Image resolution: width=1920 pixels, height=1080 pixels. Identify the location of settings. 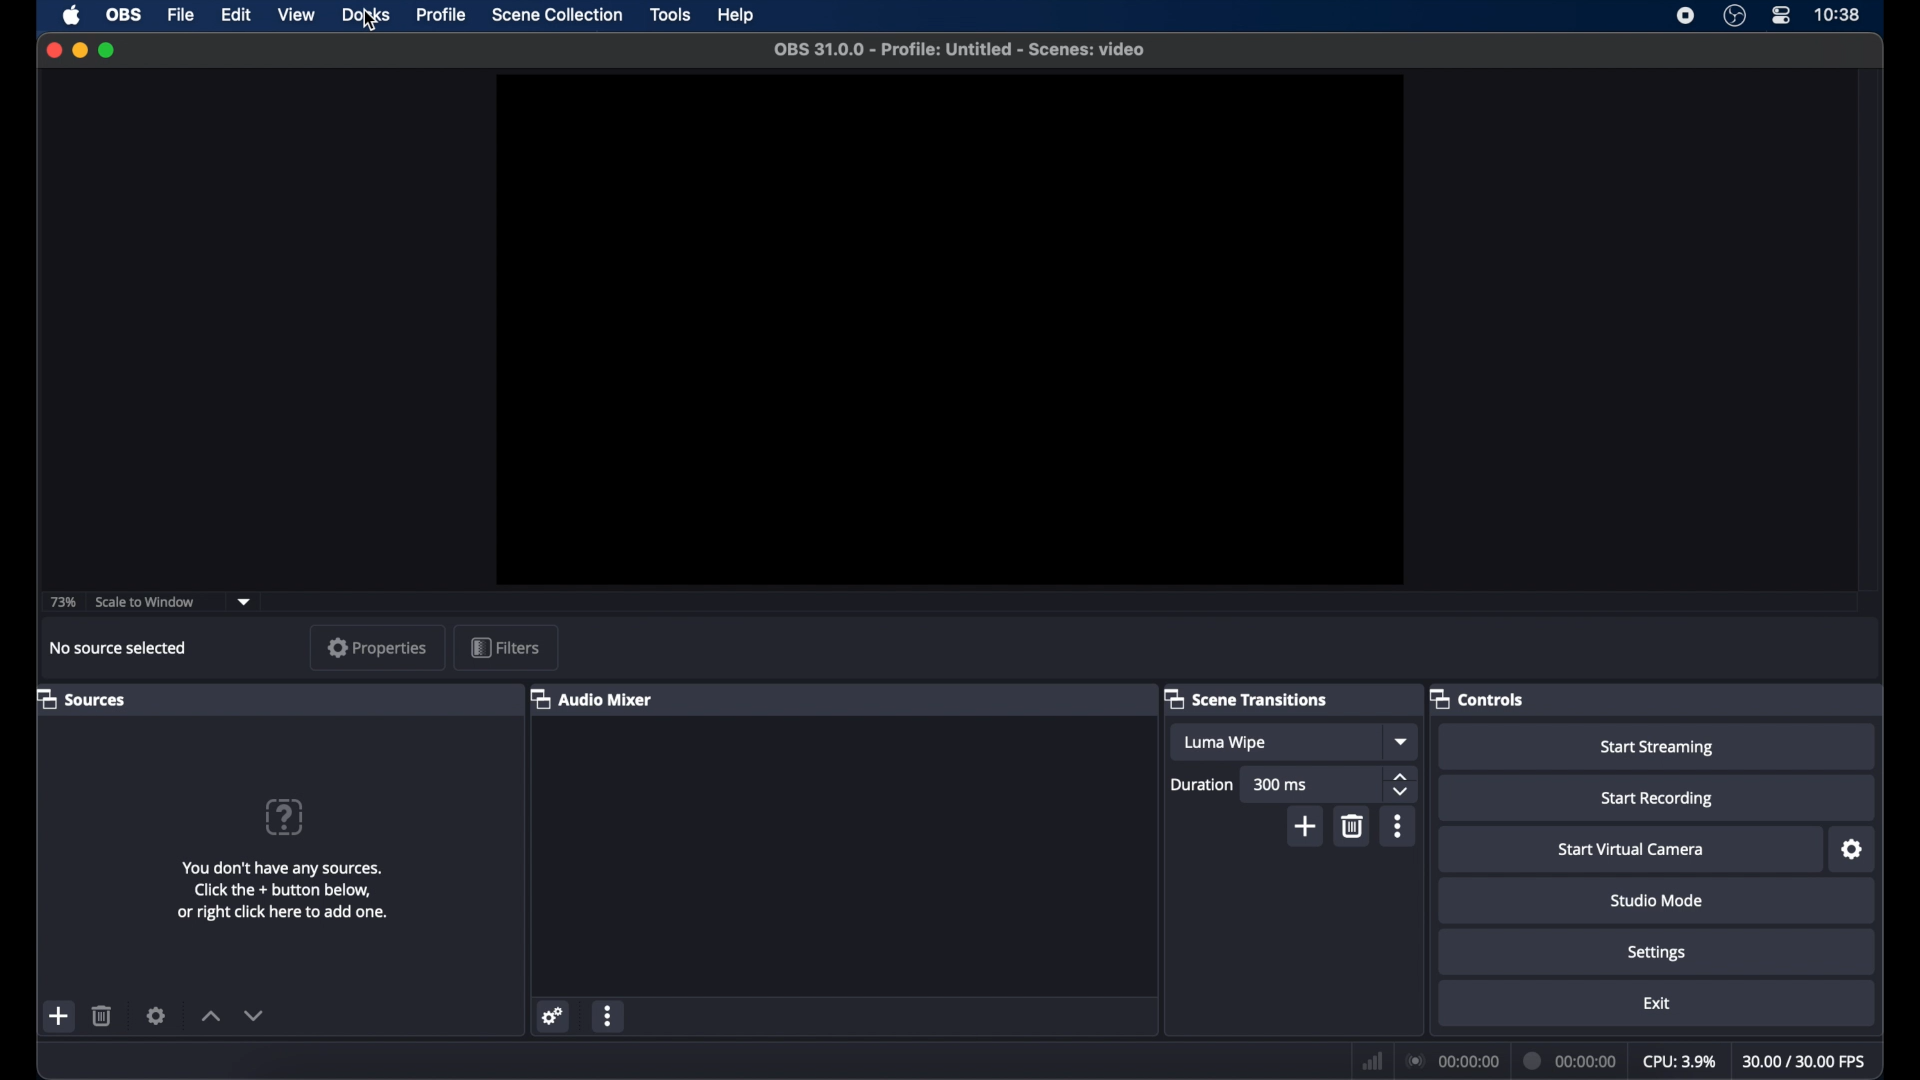
(1656, 953).